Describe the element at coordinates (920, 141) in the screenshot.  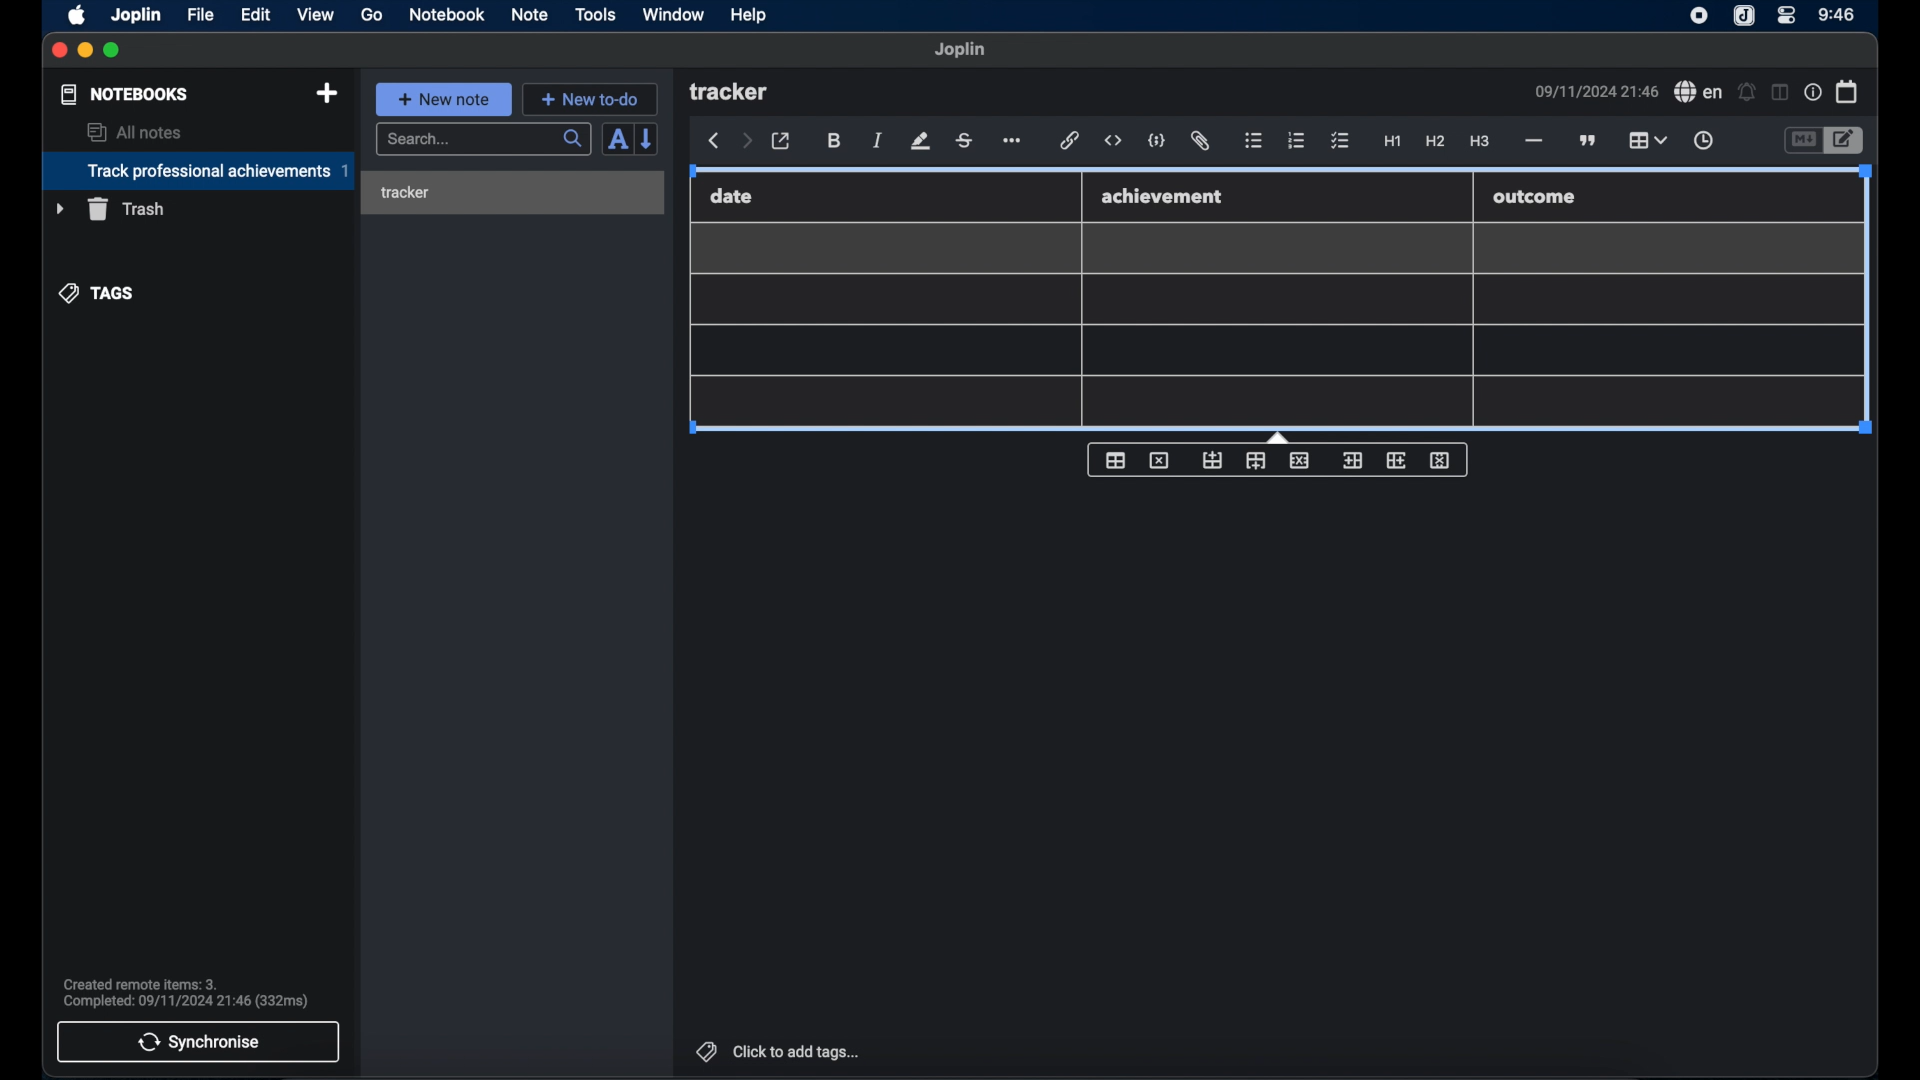
I see `highlight` at that location.